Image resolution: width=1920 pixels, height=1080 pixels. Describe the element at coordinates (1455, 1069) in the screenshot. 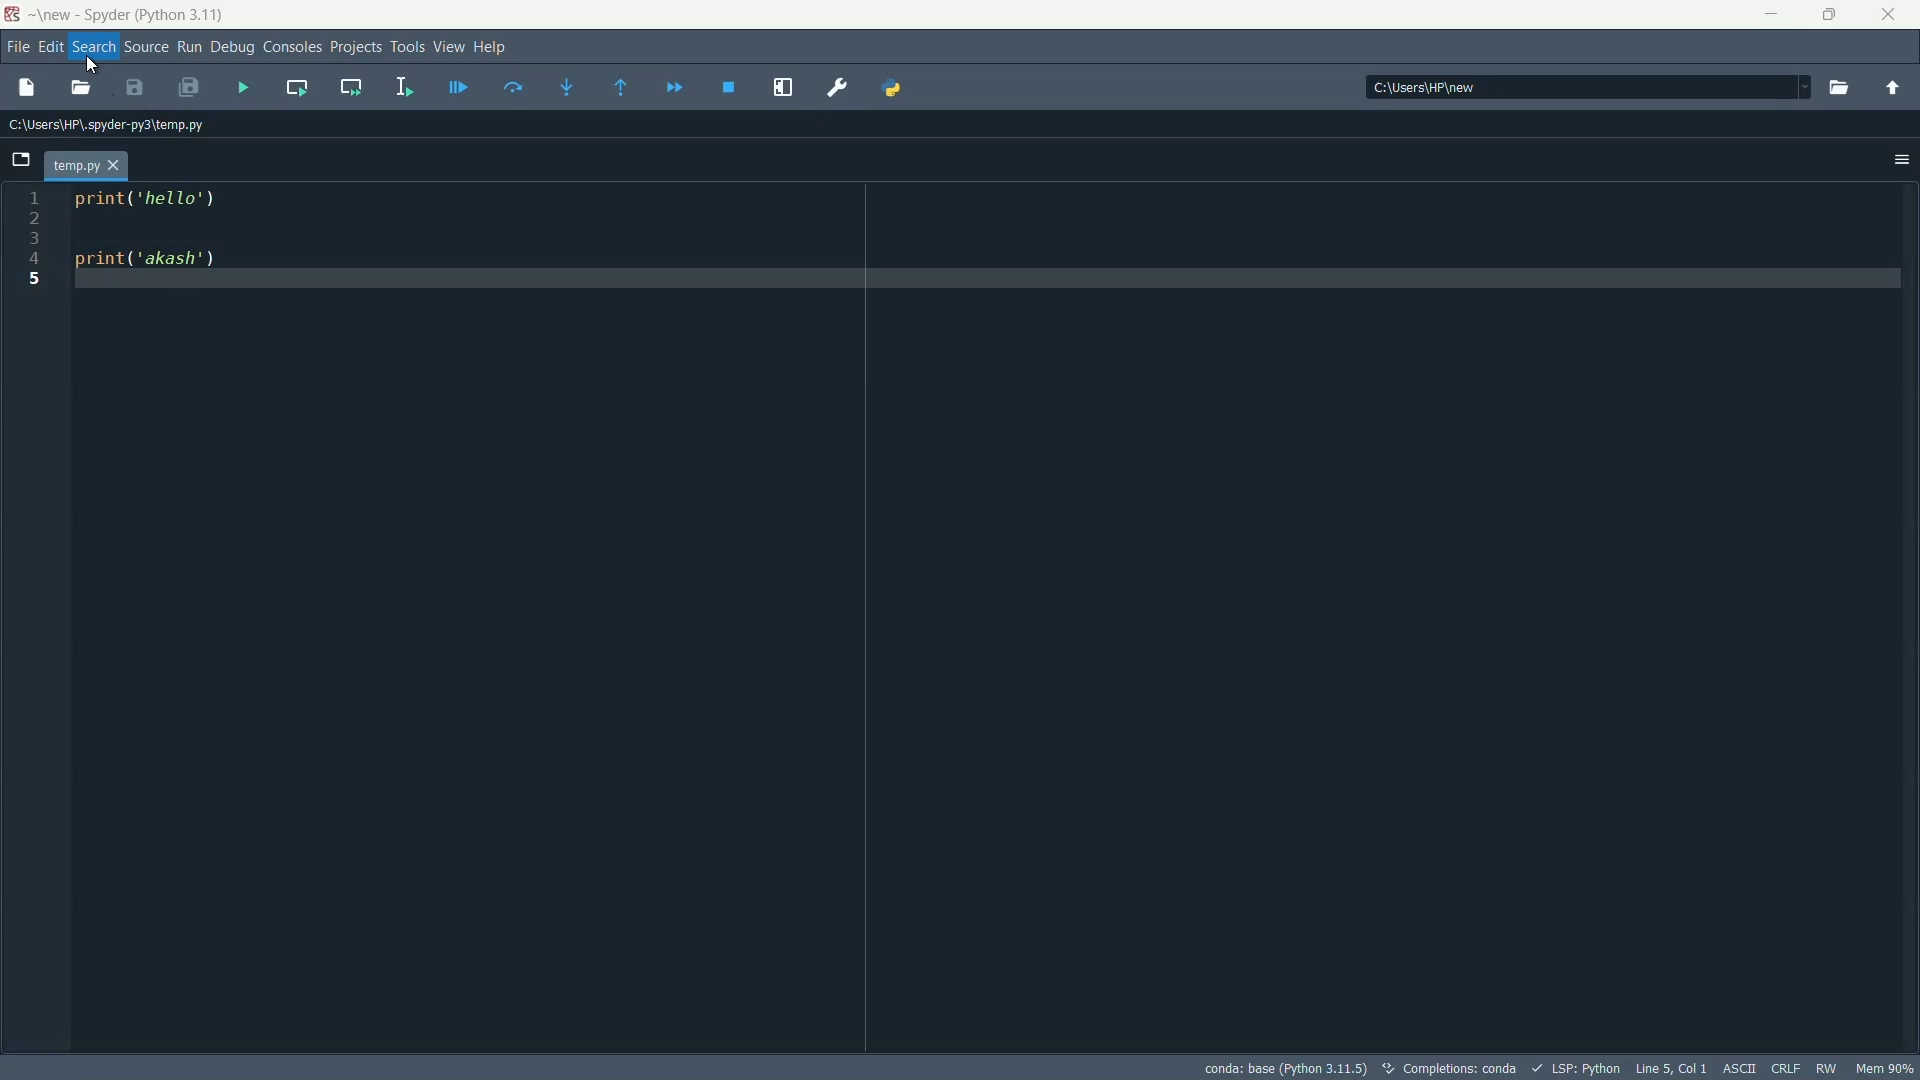

I see `Completions: conda` at that location.